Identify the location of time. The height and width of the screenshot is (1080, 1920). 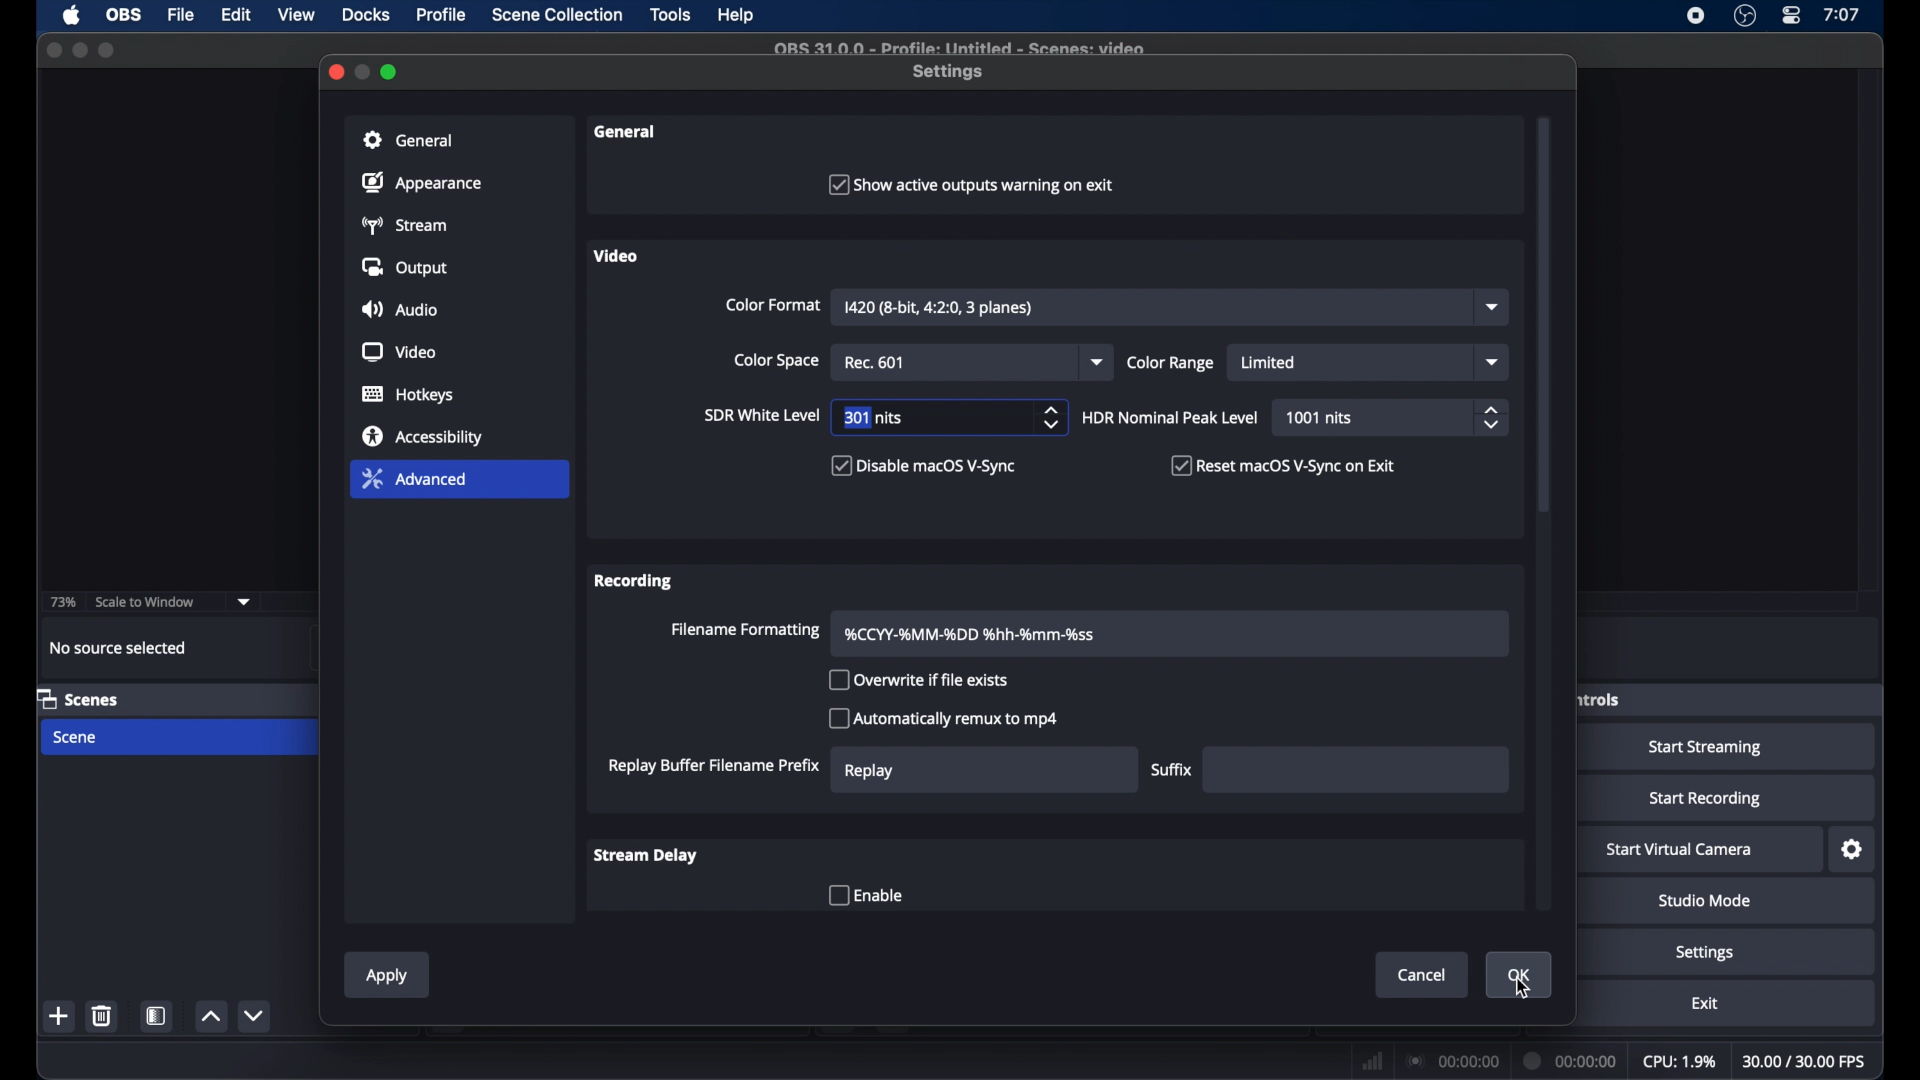
(1842, 14).